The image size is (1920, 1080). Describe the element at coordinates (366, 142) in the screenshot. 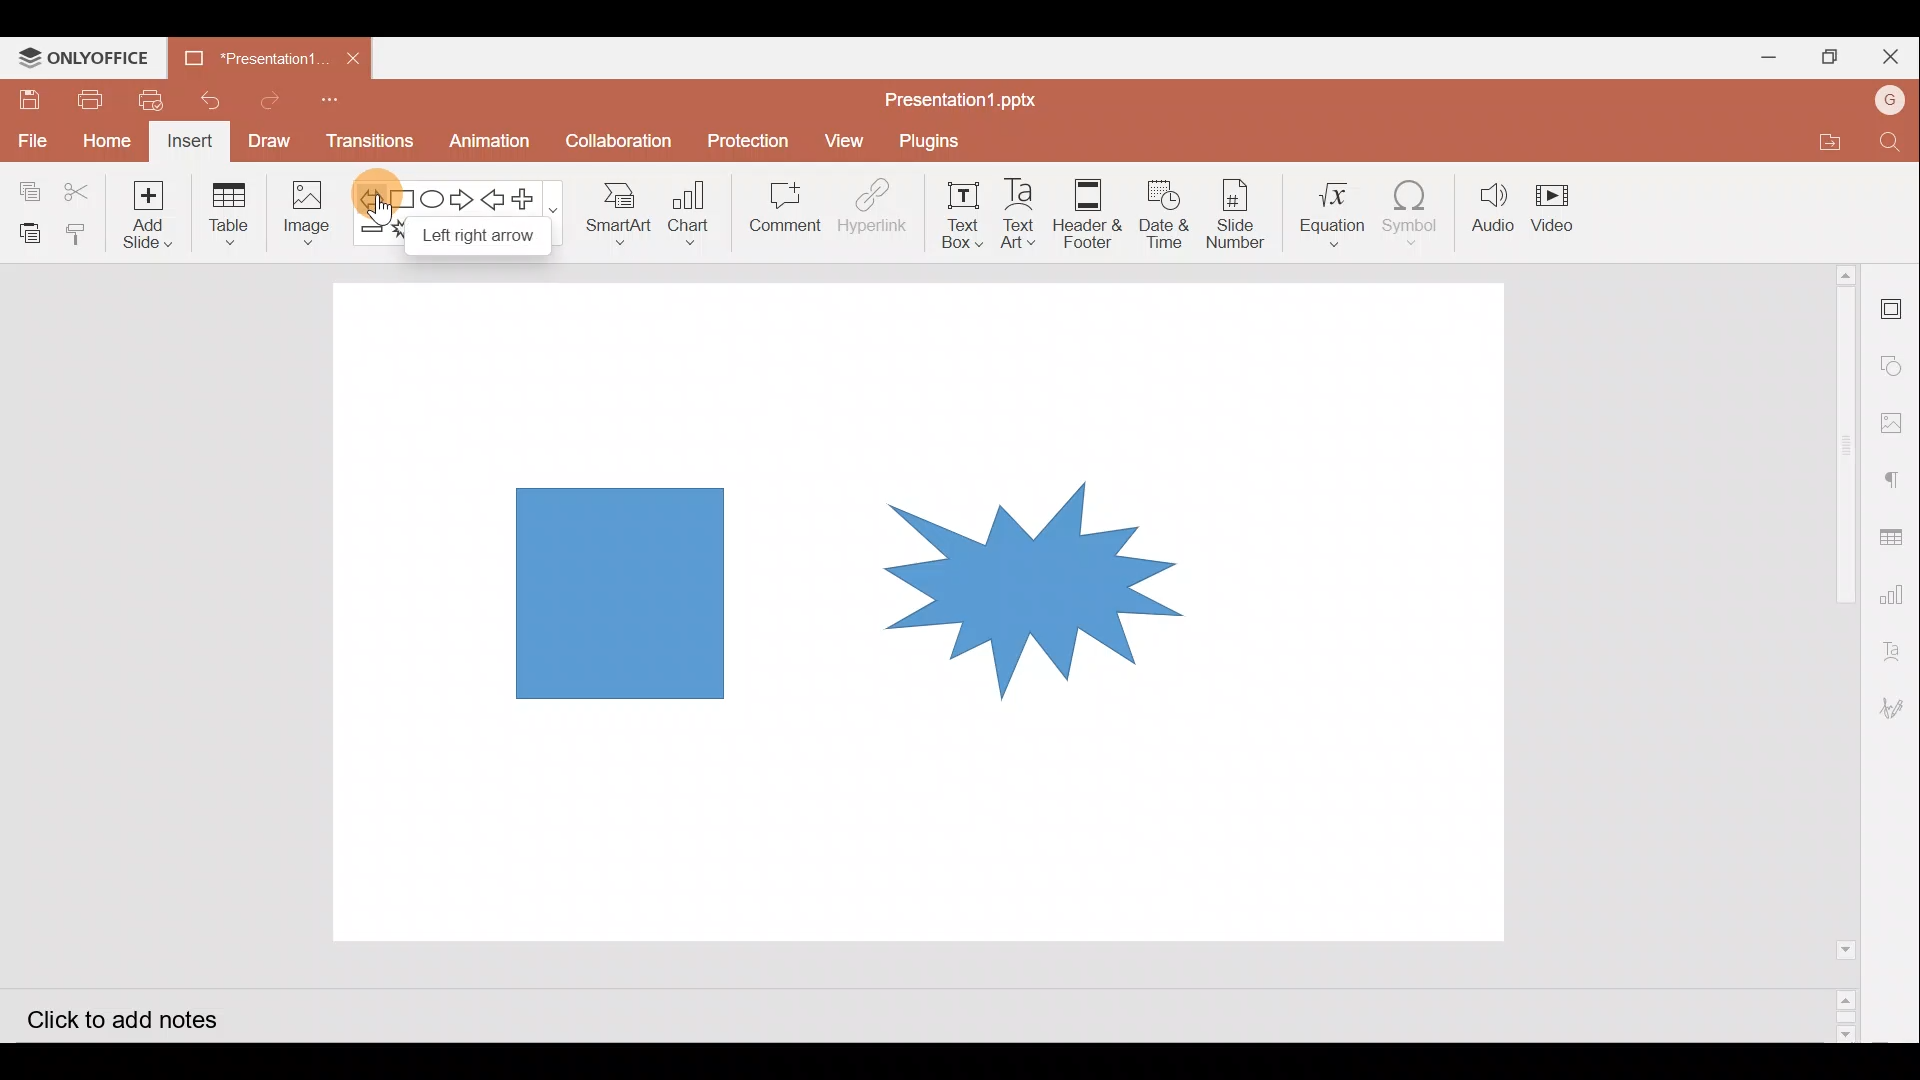

I see `Transitions` at that location.